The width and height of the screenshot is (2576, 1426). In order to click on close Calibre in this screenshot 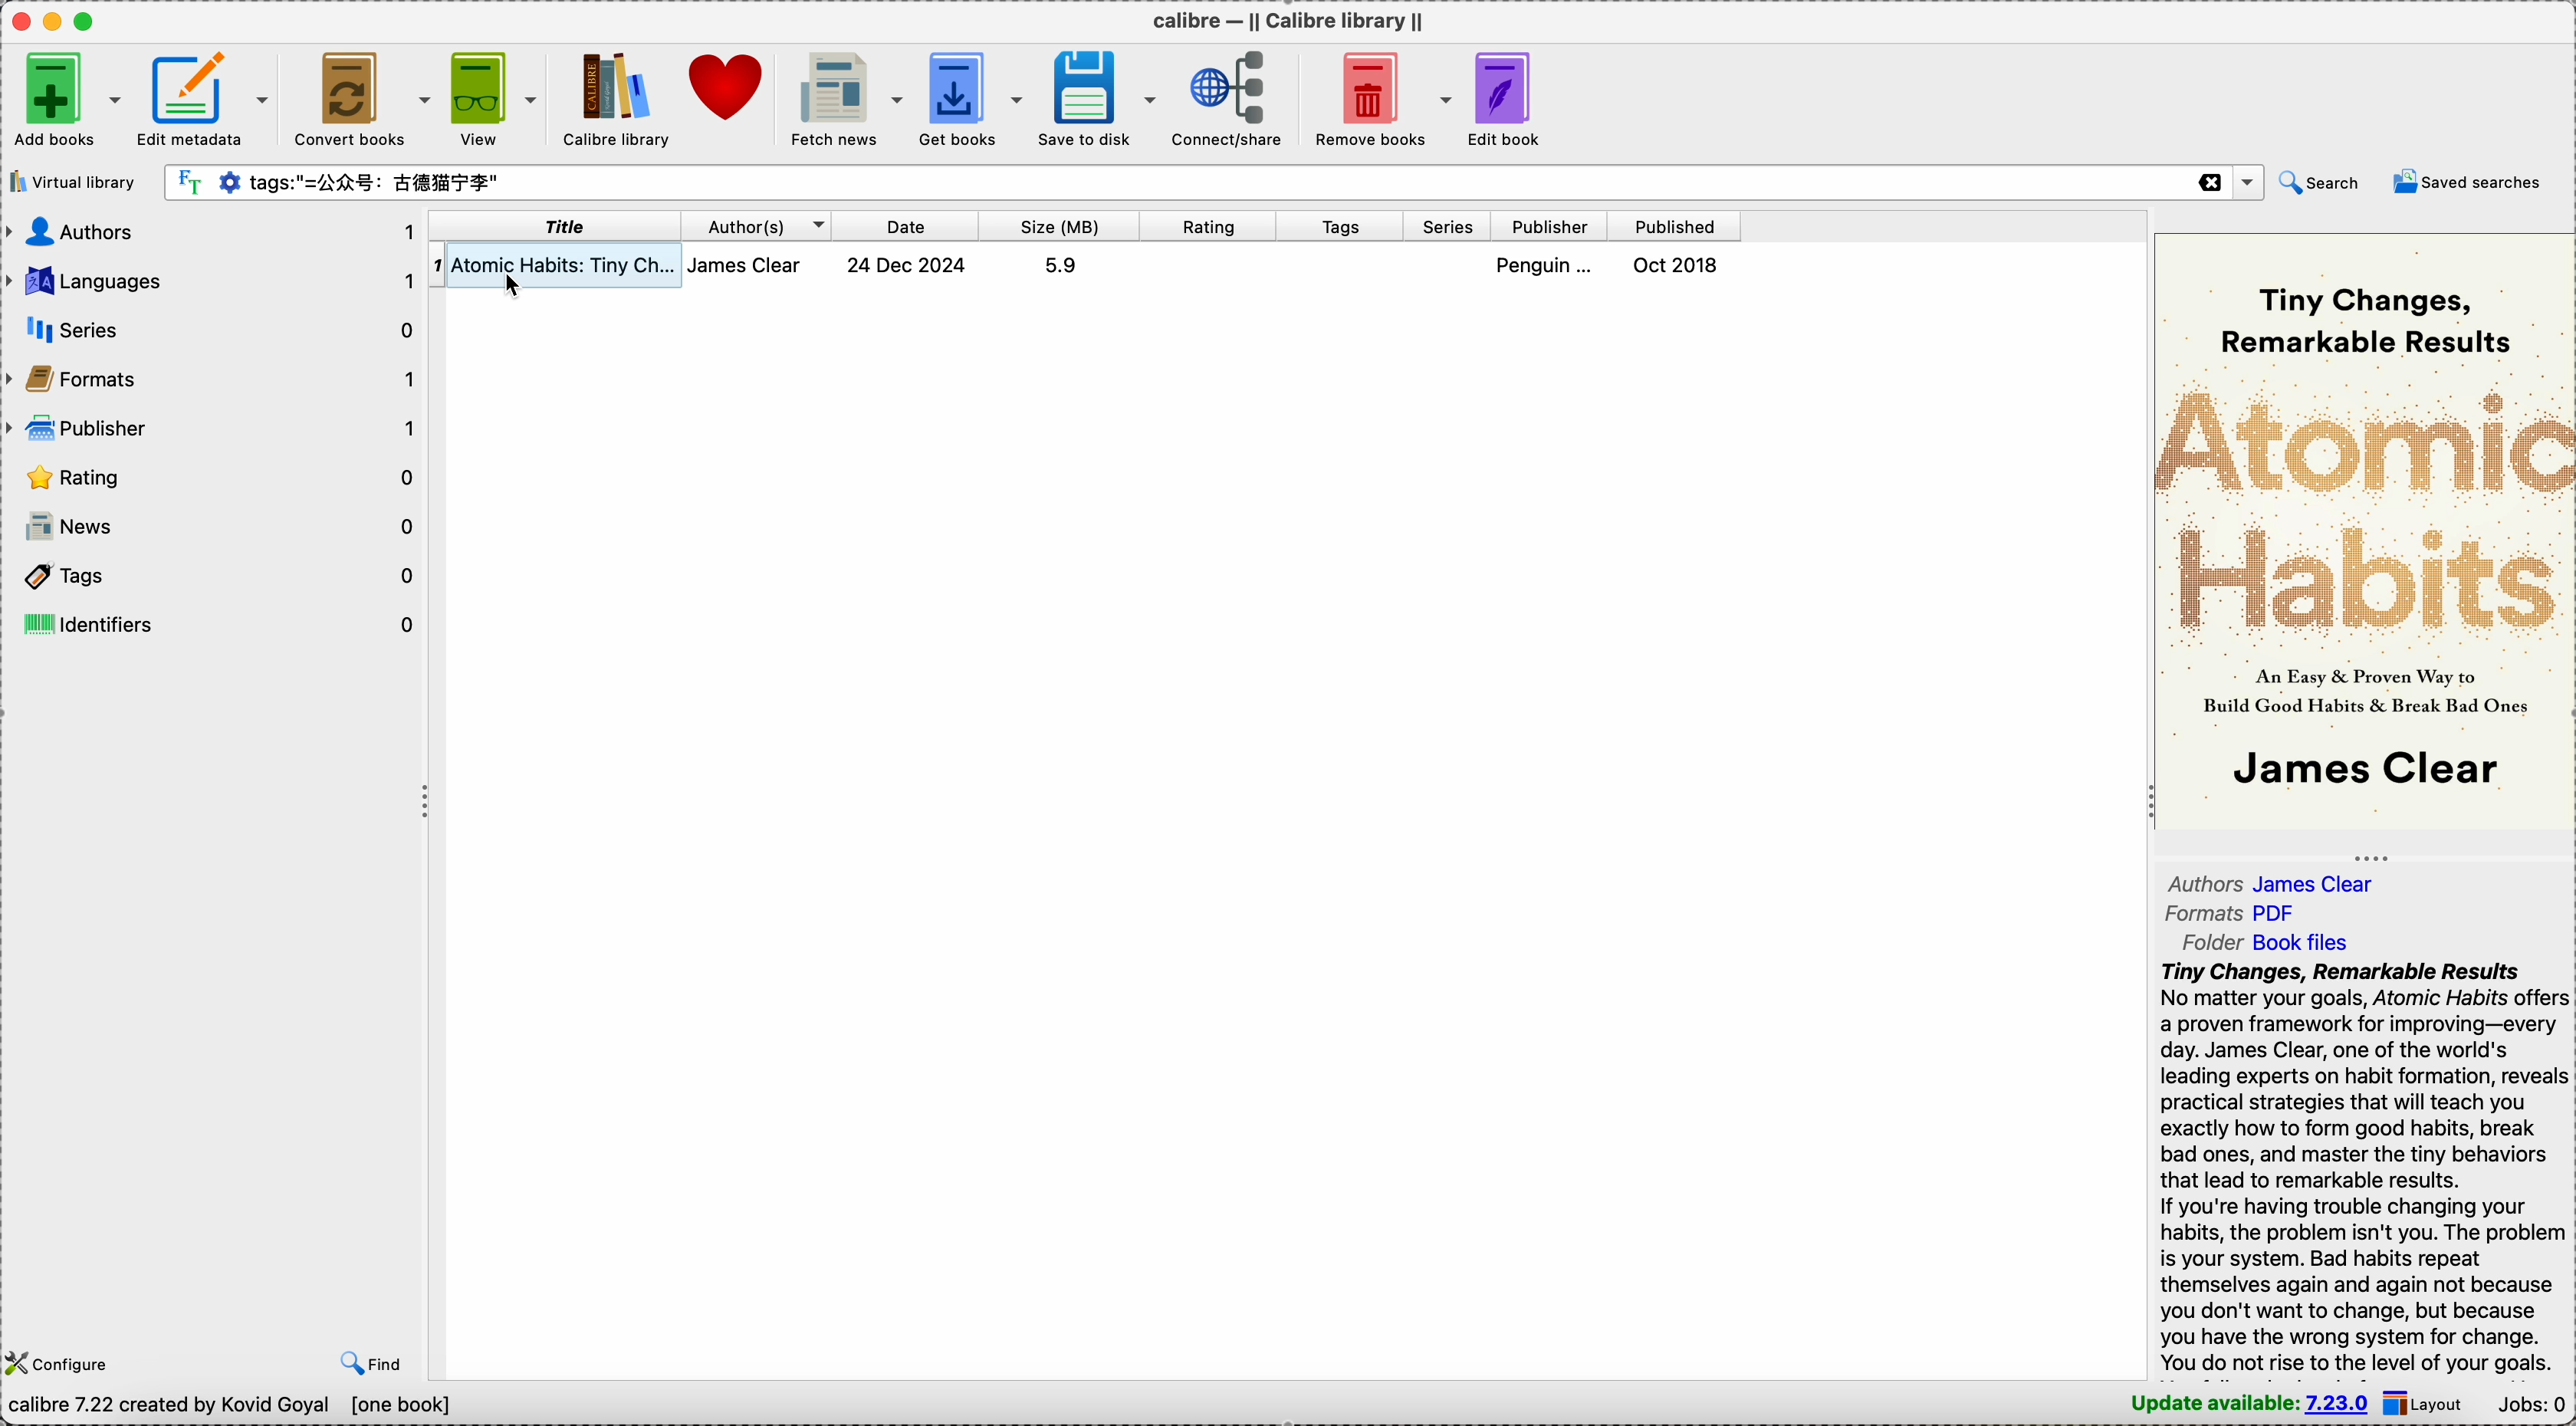, I will do `click(16, 20)`.